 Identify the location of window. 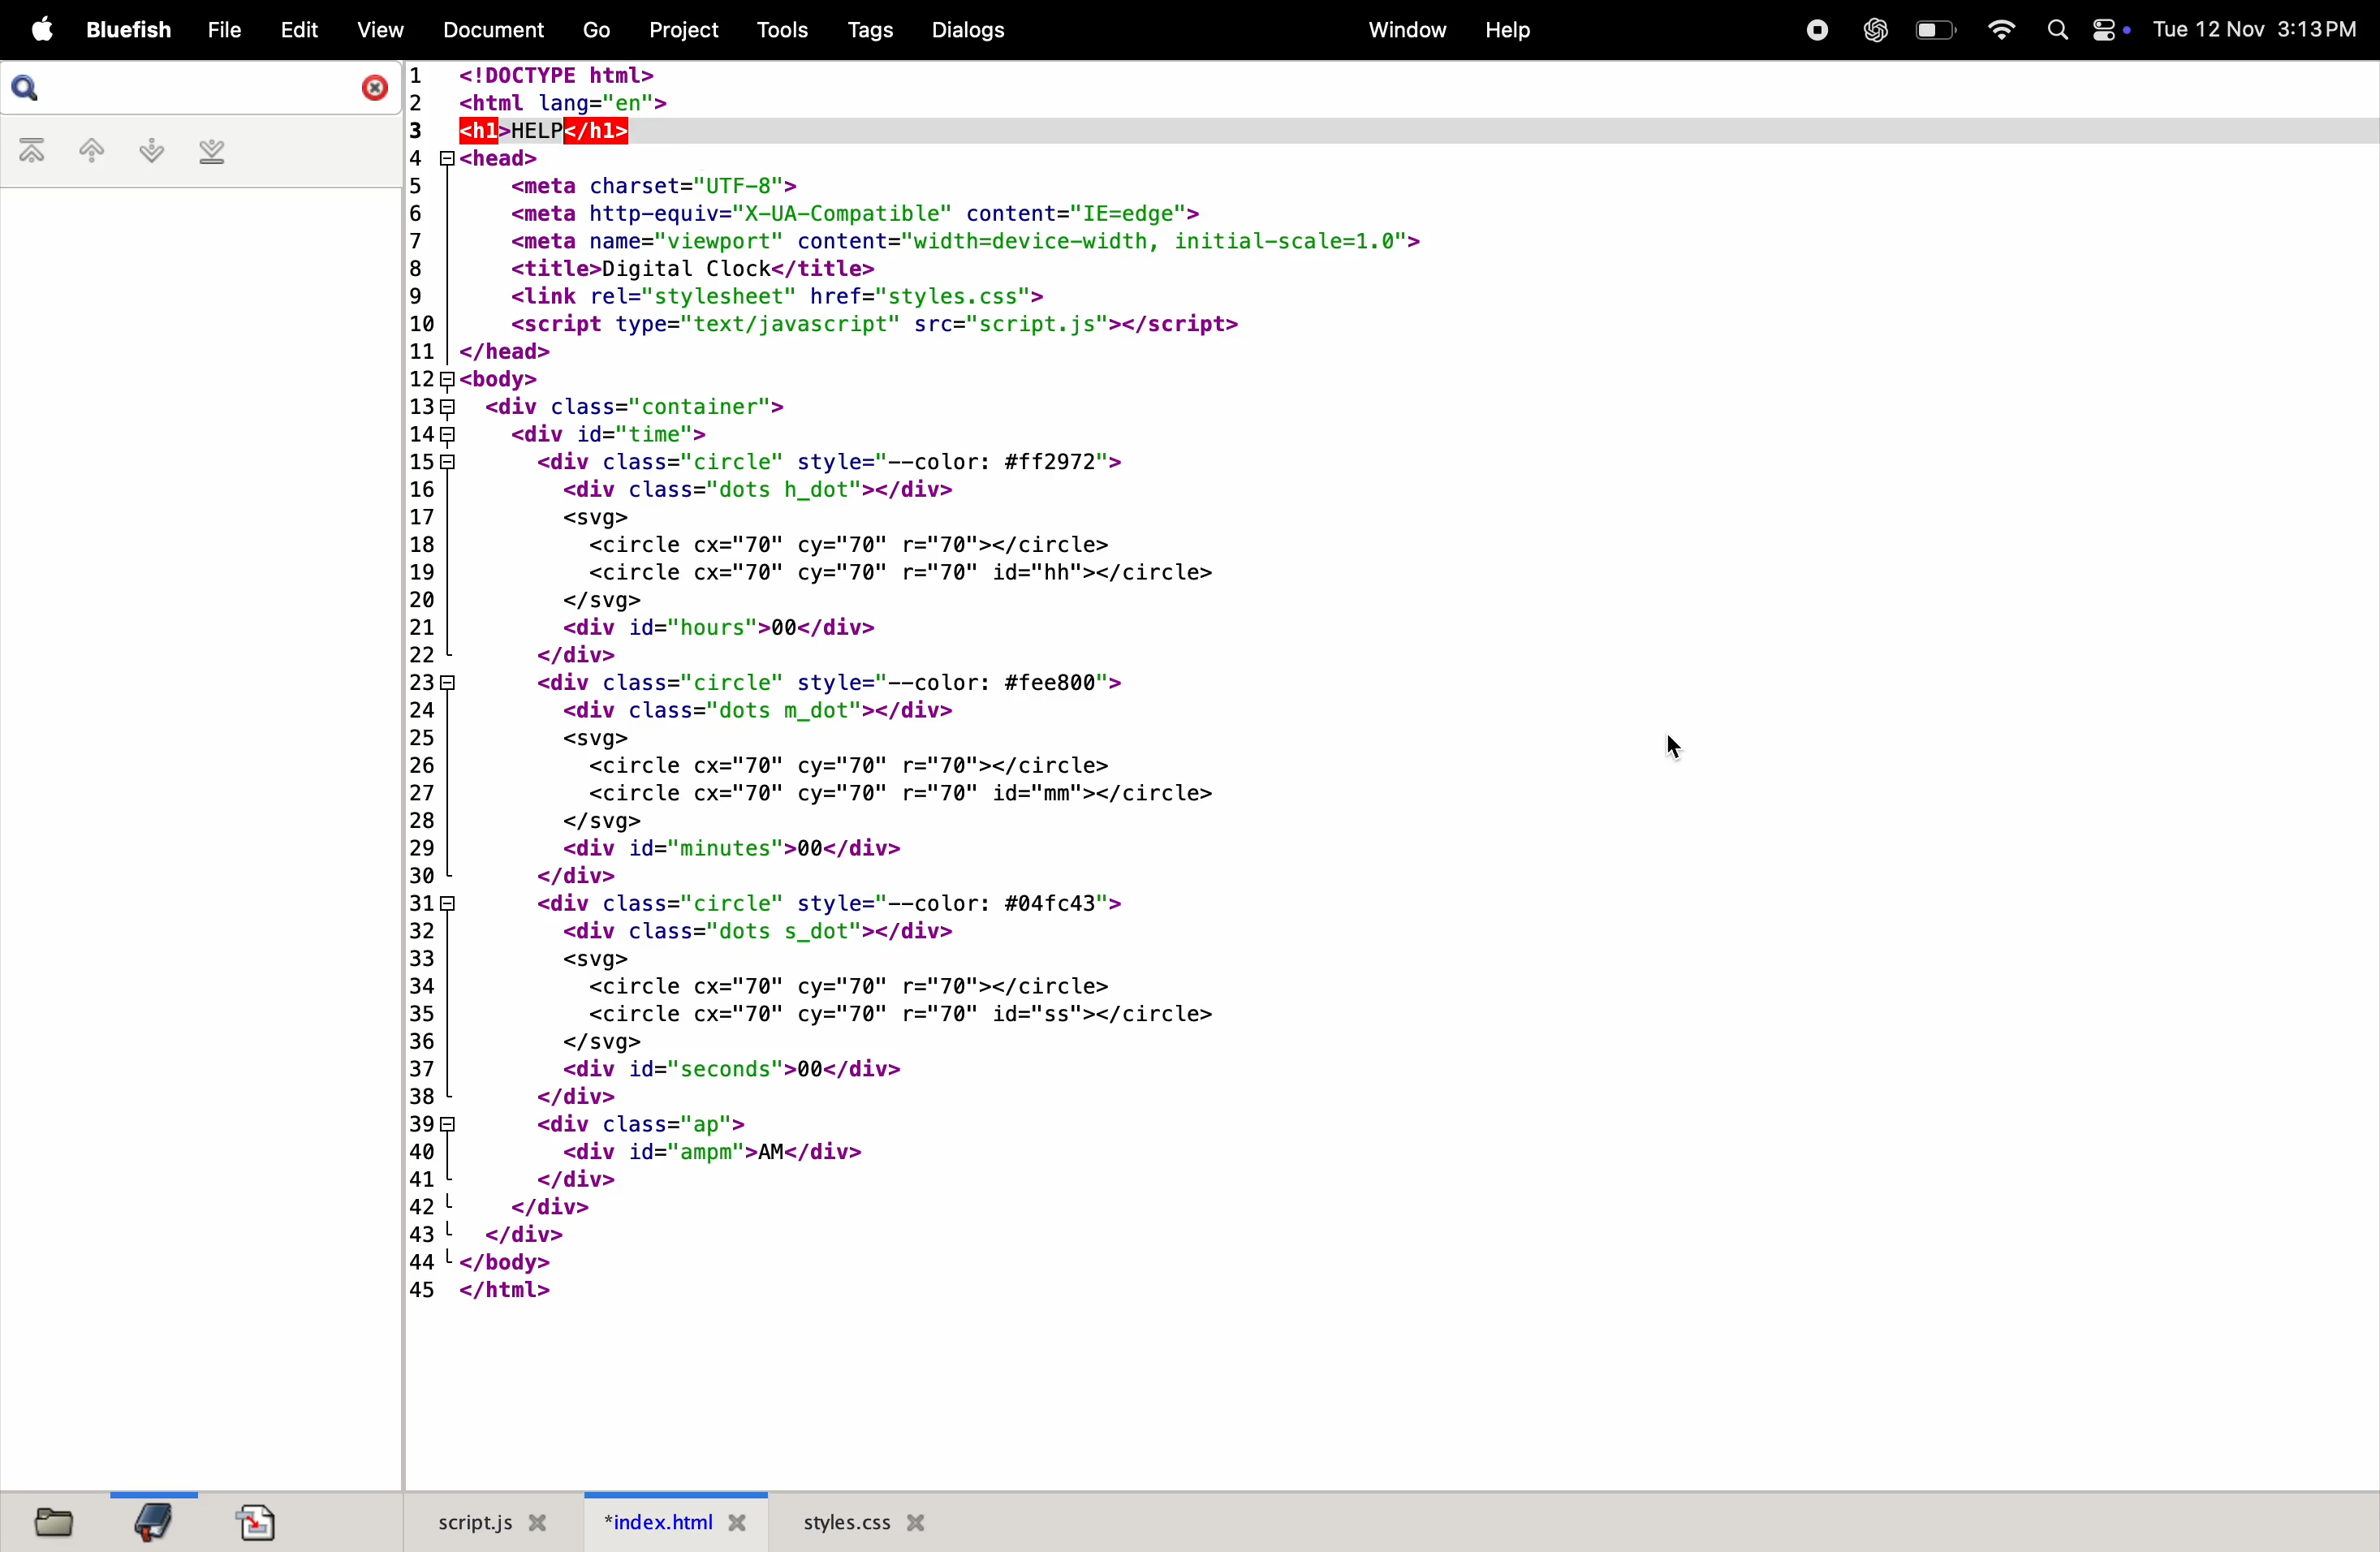
(1400, 30).